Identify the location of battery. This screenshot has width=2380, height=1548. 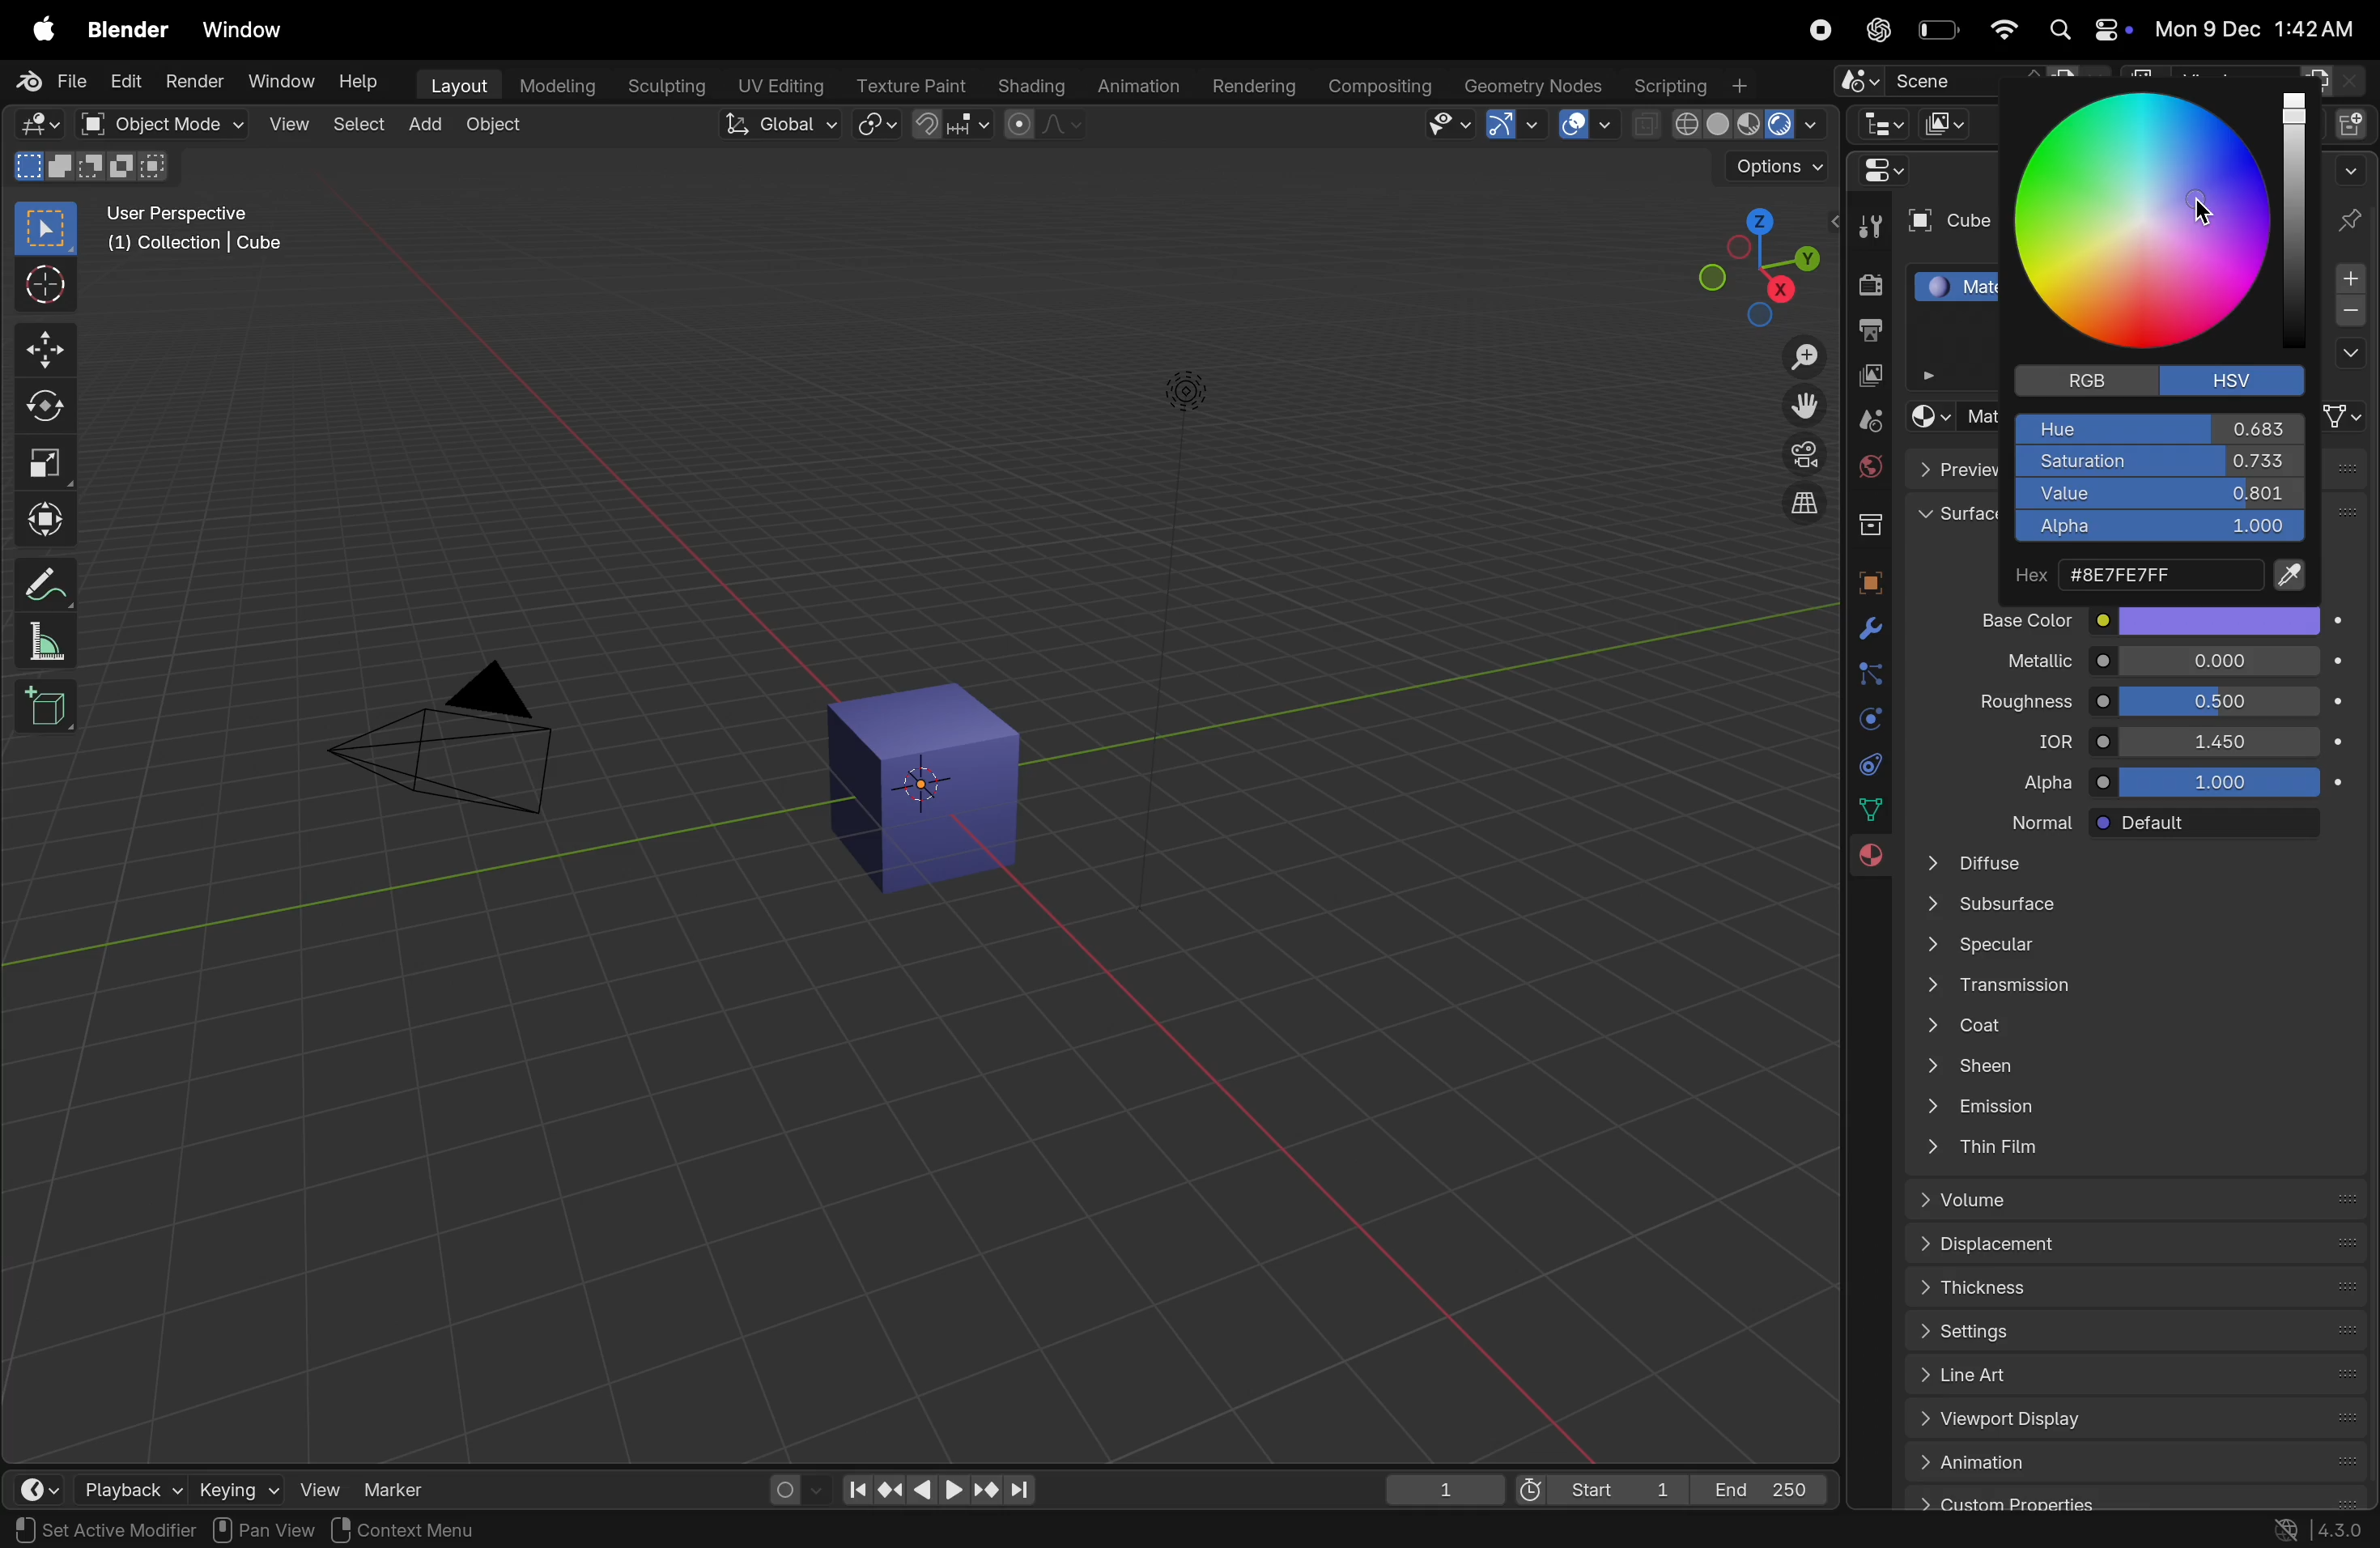
(1936, 30).